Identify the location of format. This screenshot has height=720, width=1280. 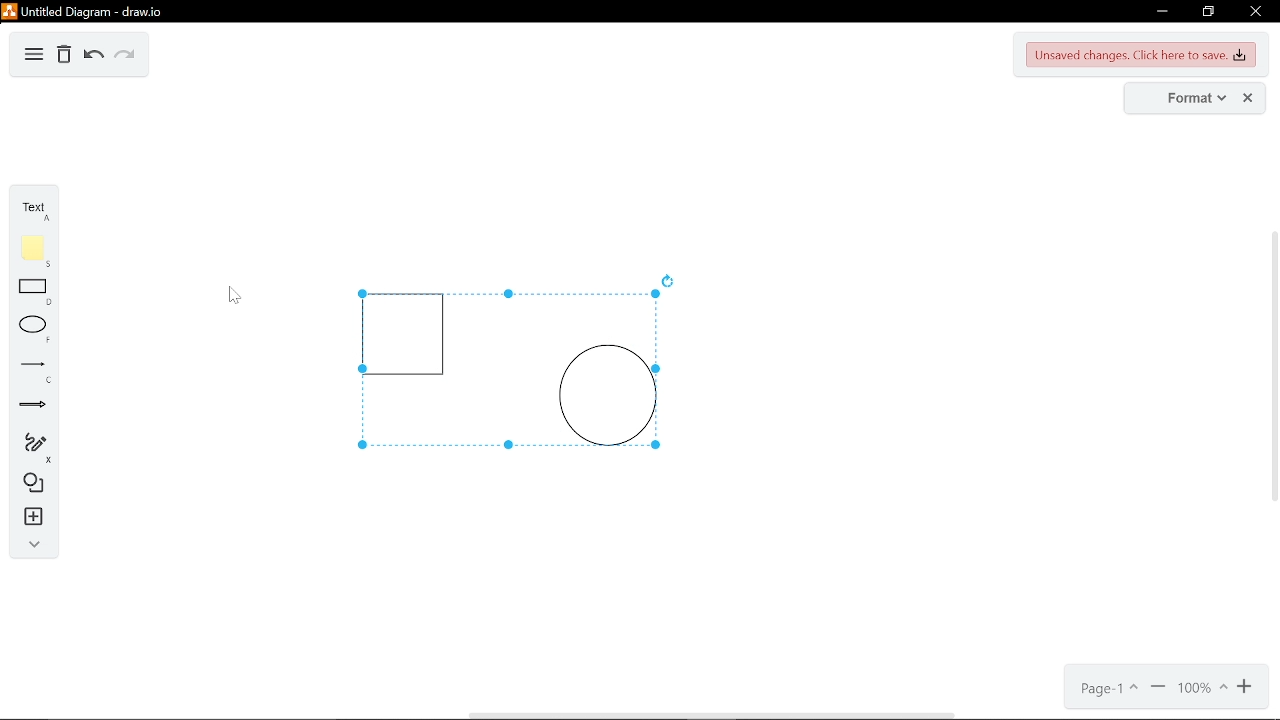
(1191, 99).